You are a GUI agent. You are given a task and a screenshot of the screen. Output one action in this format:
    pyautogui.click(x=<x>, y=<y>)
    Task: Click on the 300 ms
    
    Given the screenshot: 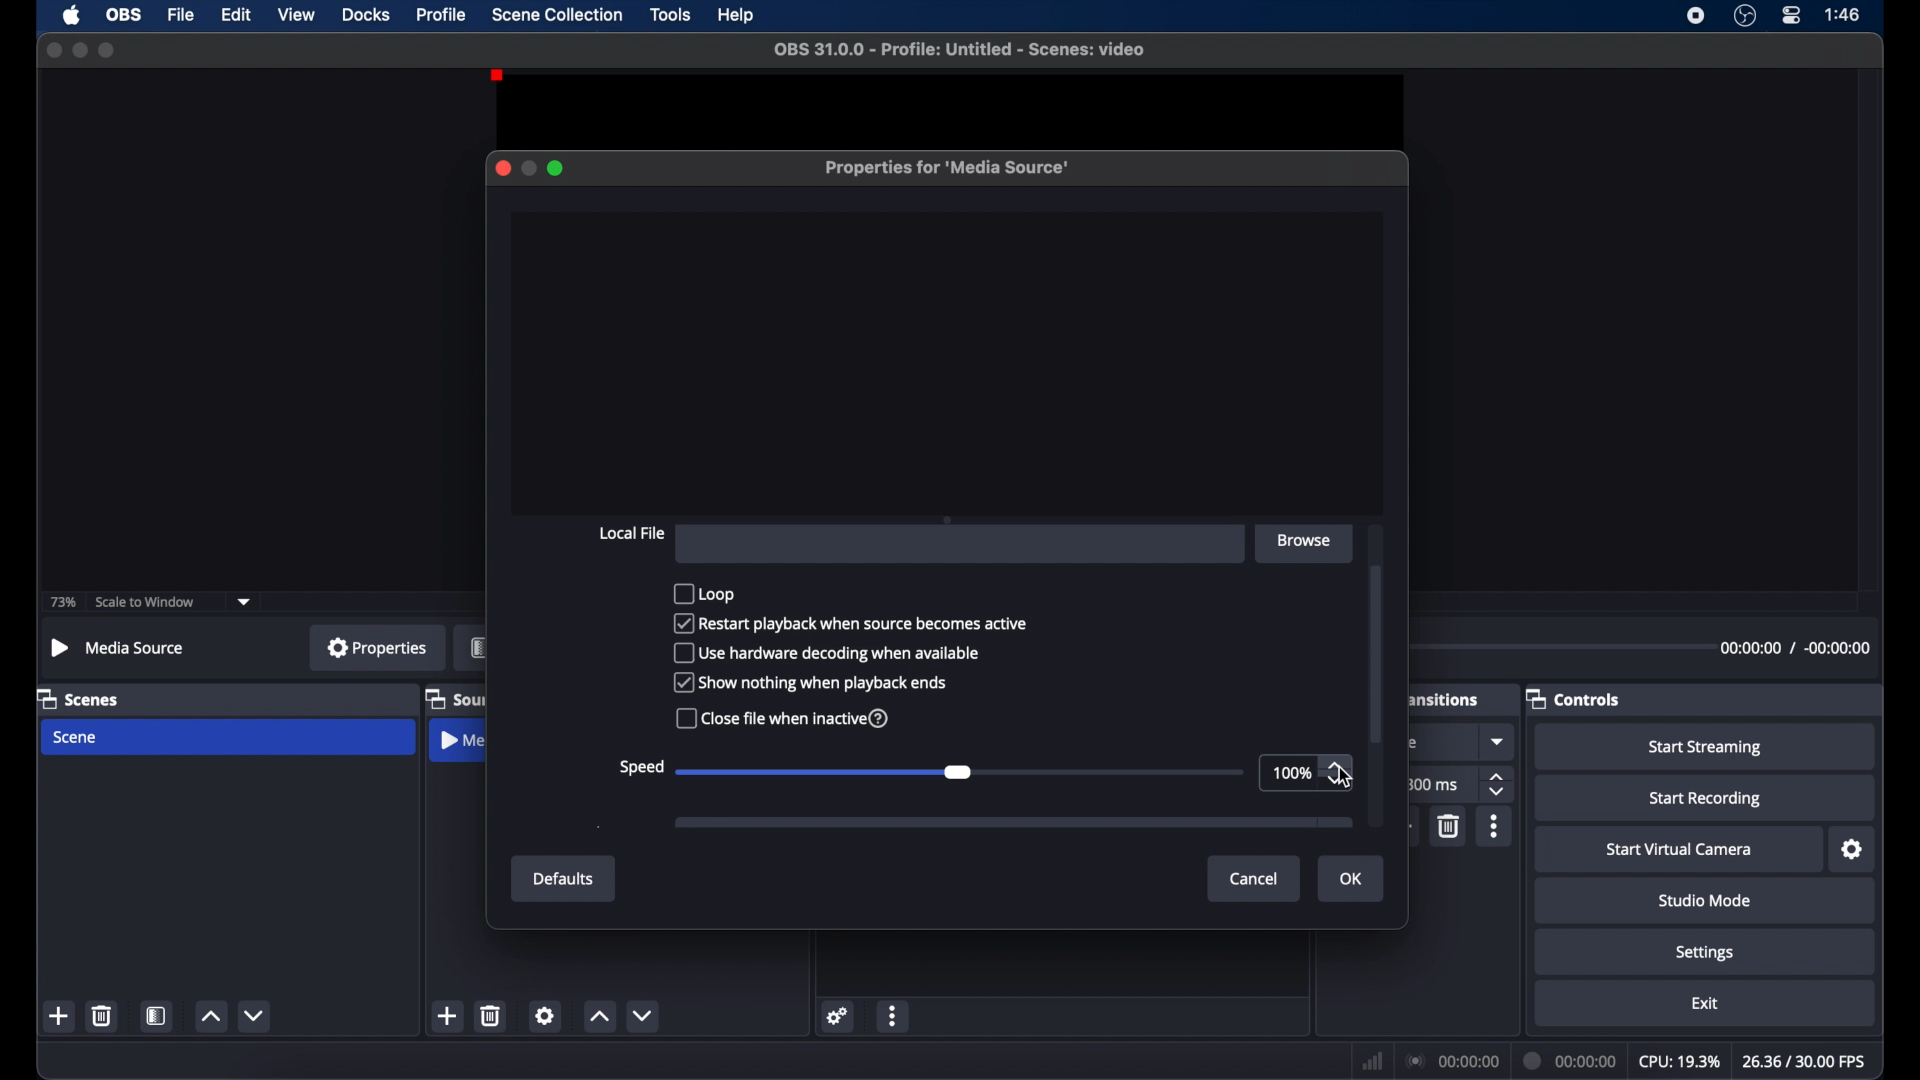 What is the action you would take?
    pyautogui.click(x=1432, y=784)
    